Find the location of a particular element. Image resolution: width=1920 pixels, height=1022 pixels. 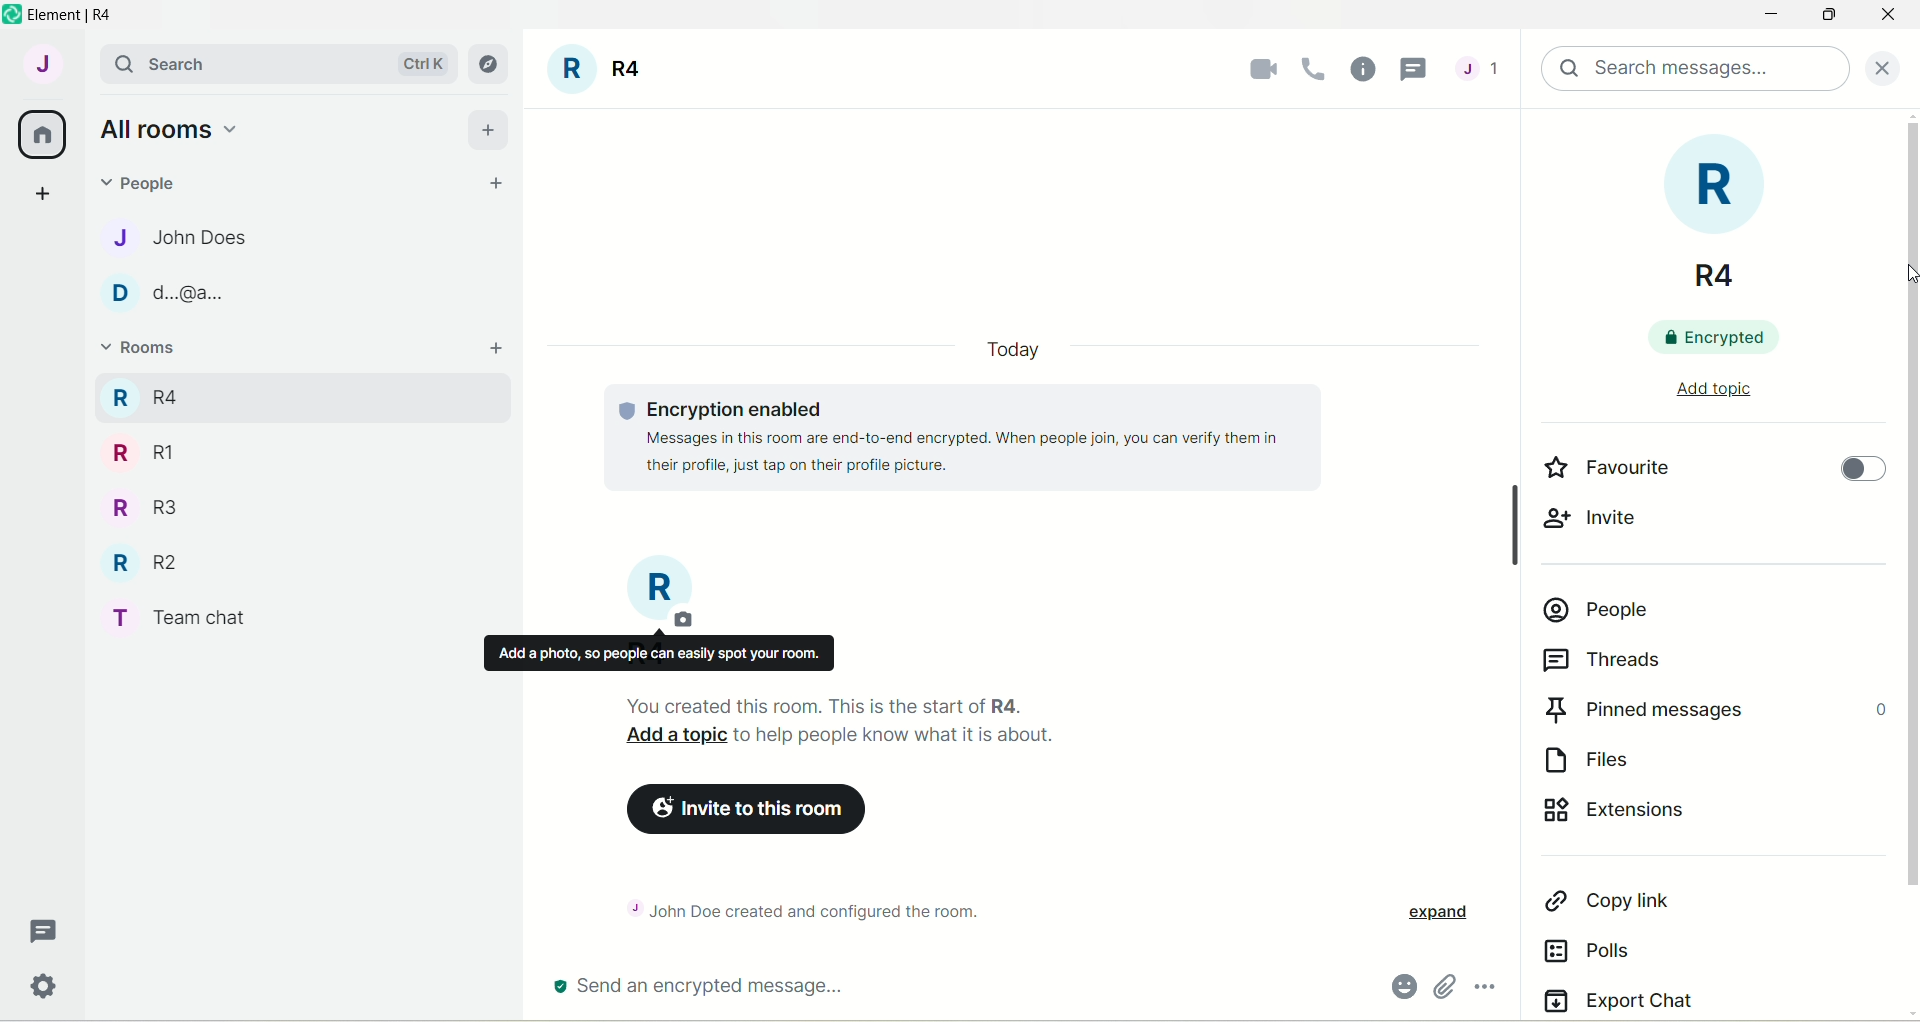

cursor is located at coordinates (1417, 70).